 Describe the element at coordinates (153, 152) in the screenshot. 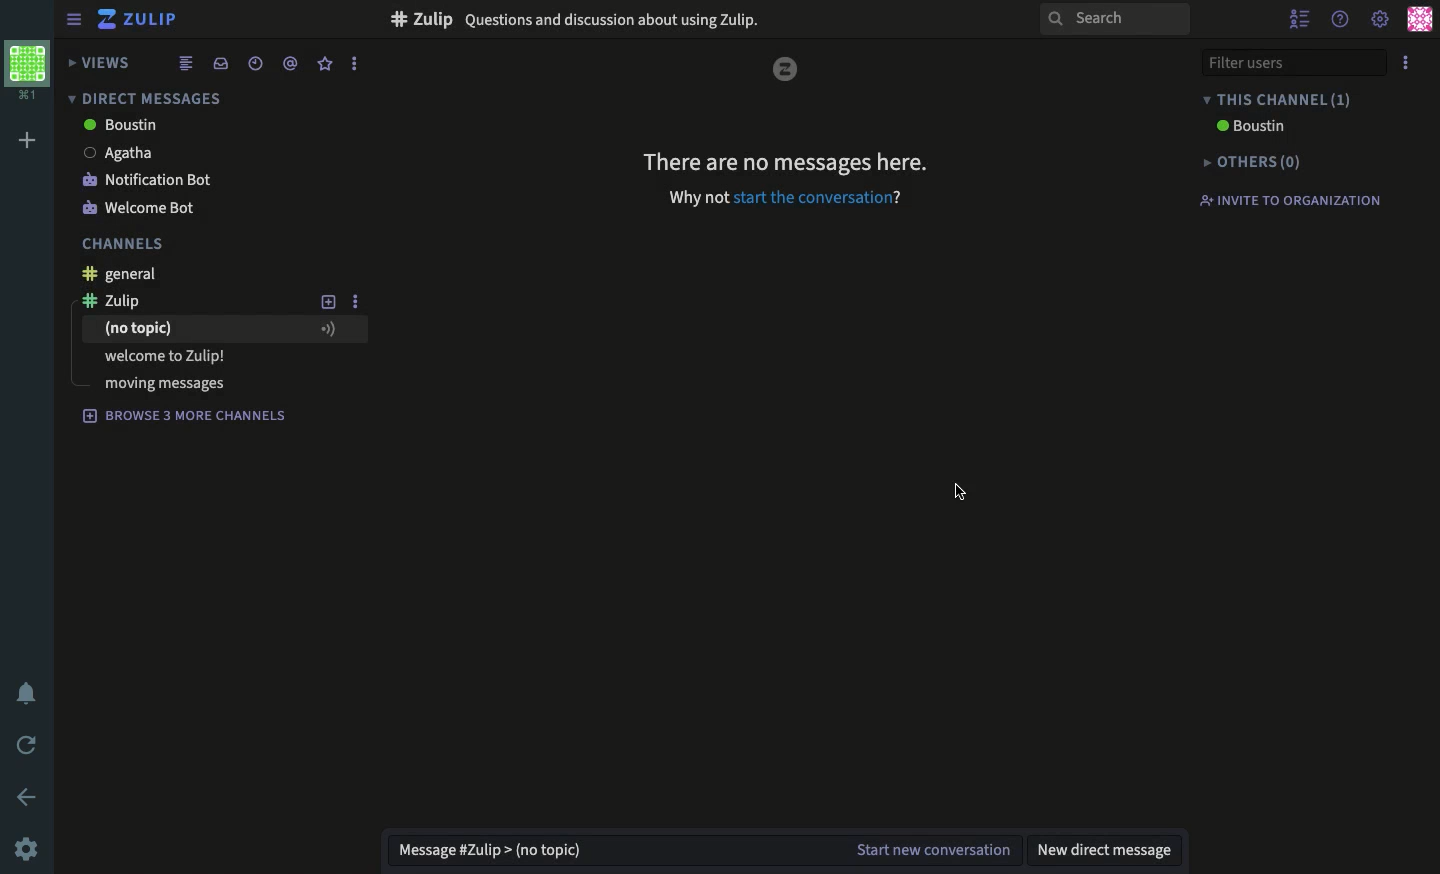

I see `Agatha` at that location.